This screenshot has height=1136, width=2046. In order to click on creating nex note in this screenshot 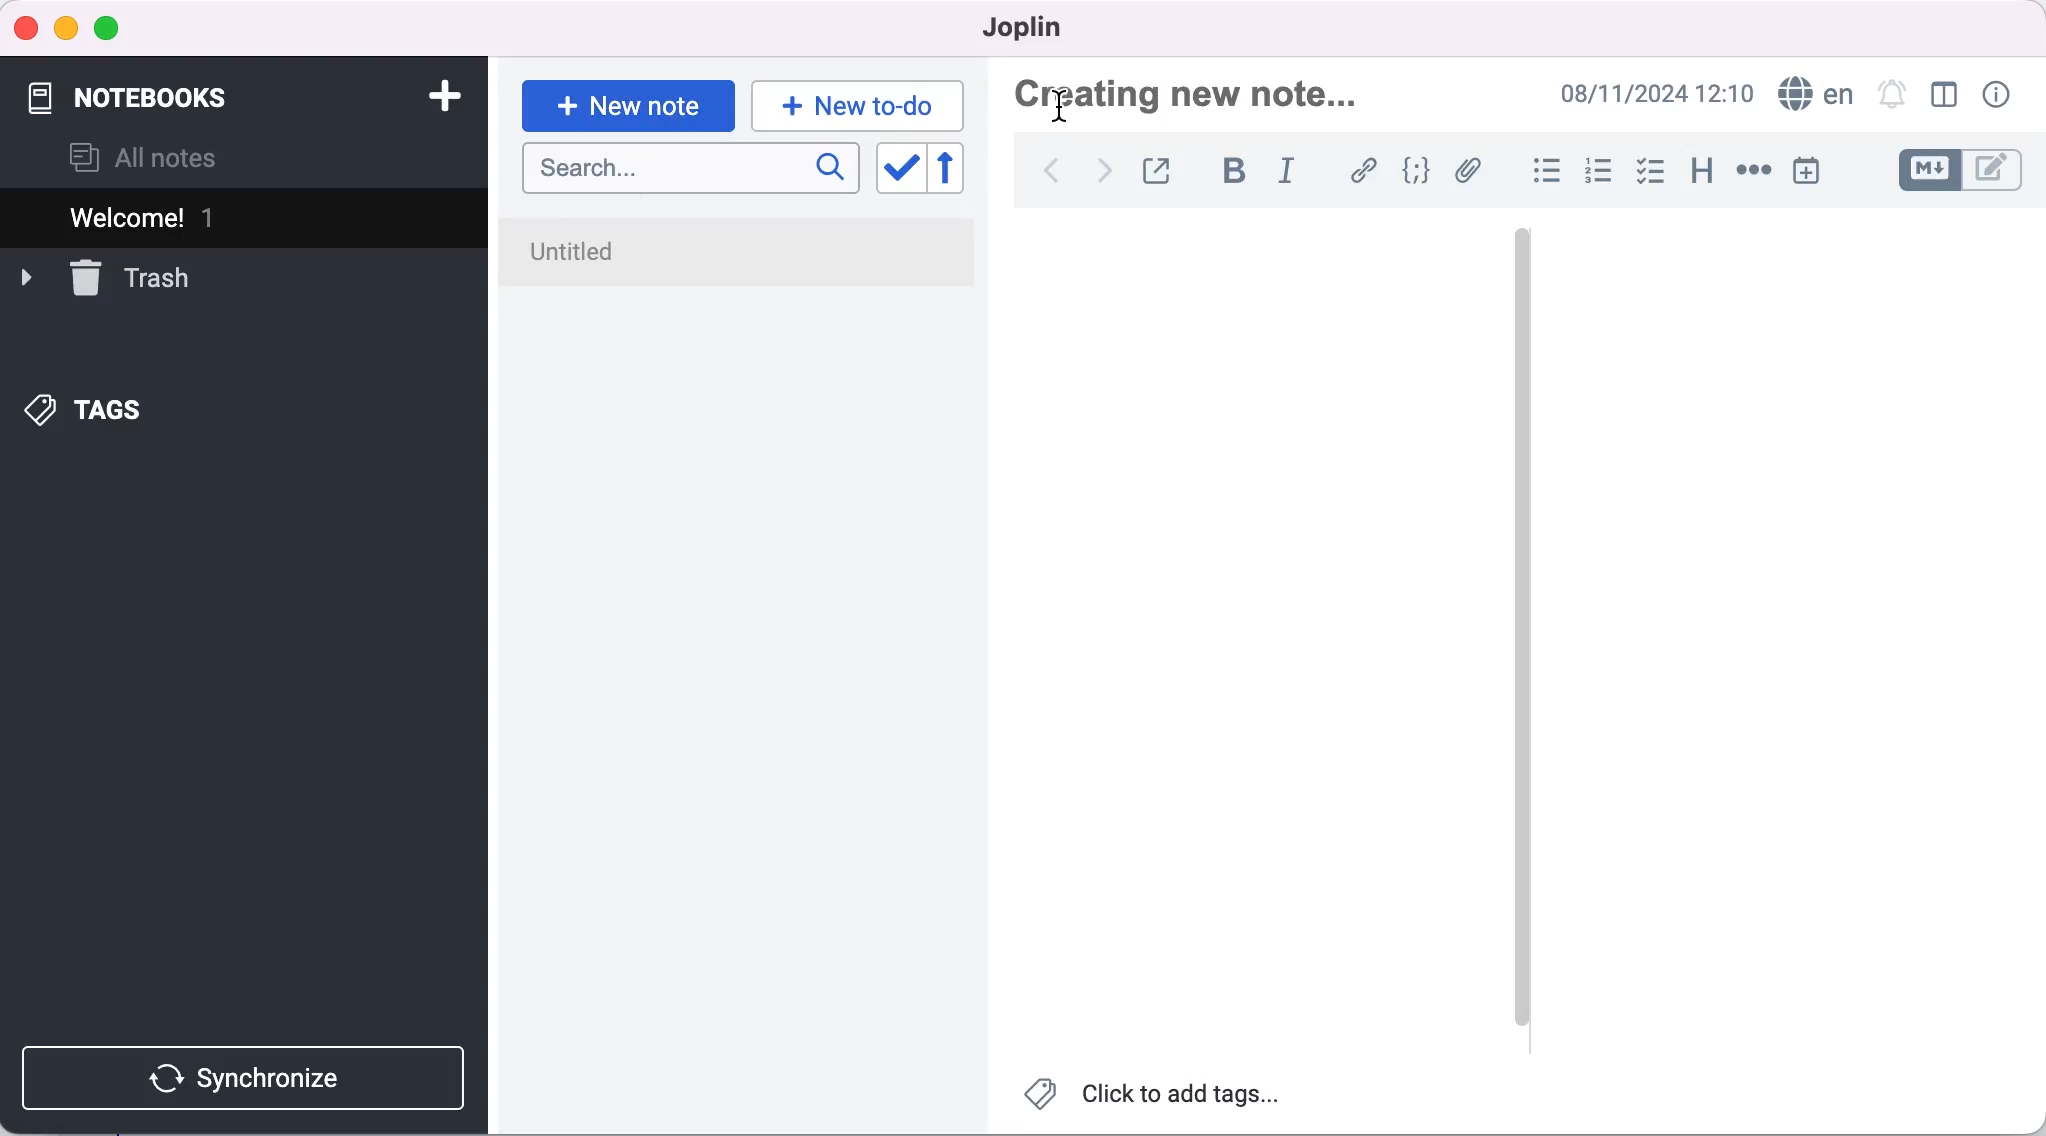, I will do `click(1201, 97)`.